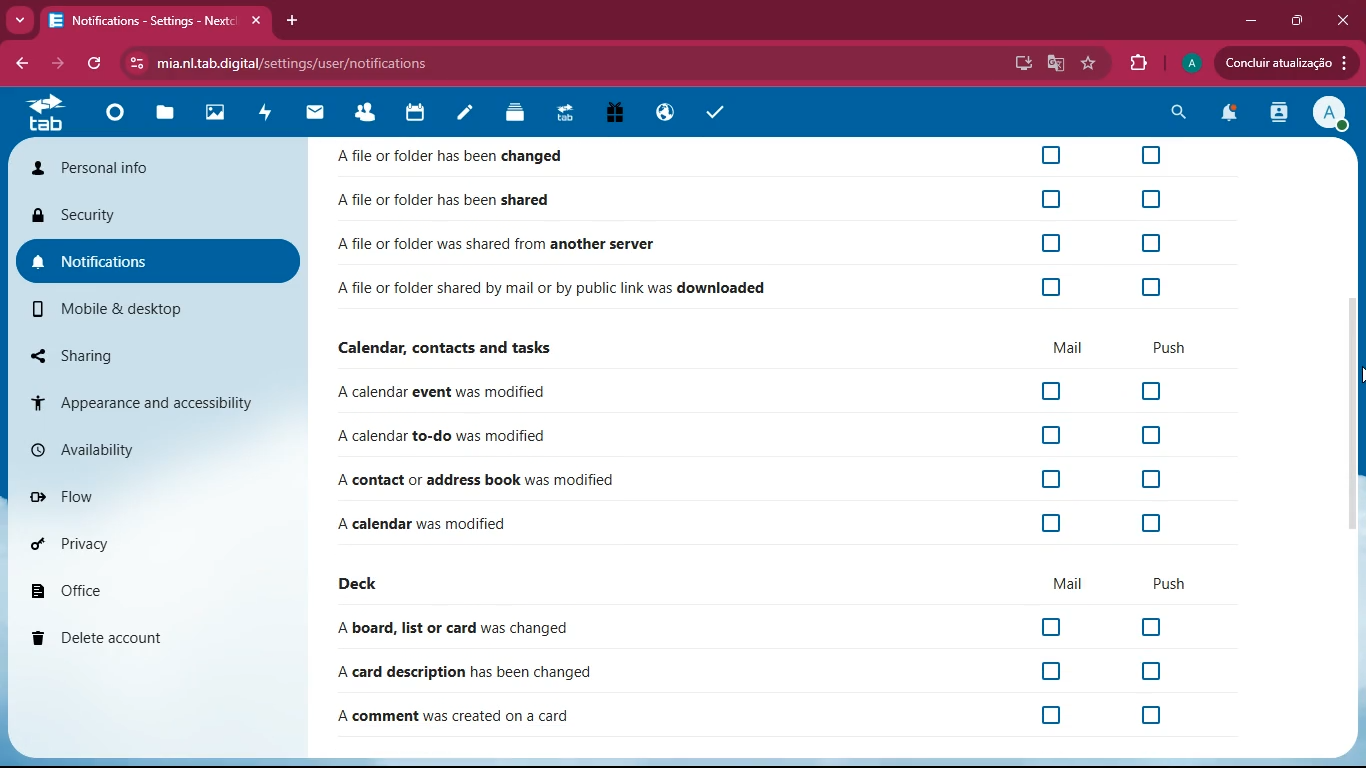  Describe the element at coordinates (143, 585) in the screenshot. I see `office` at that location.